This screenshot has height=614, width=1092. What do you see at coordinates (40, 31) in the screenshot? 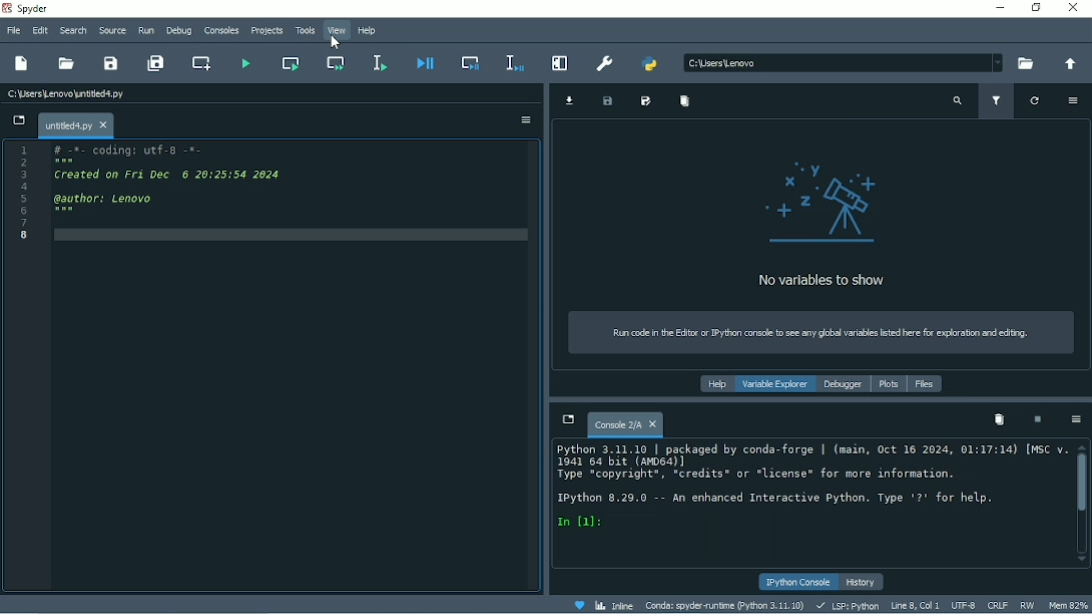
I see `Edit` at bounding box center [40, 31].